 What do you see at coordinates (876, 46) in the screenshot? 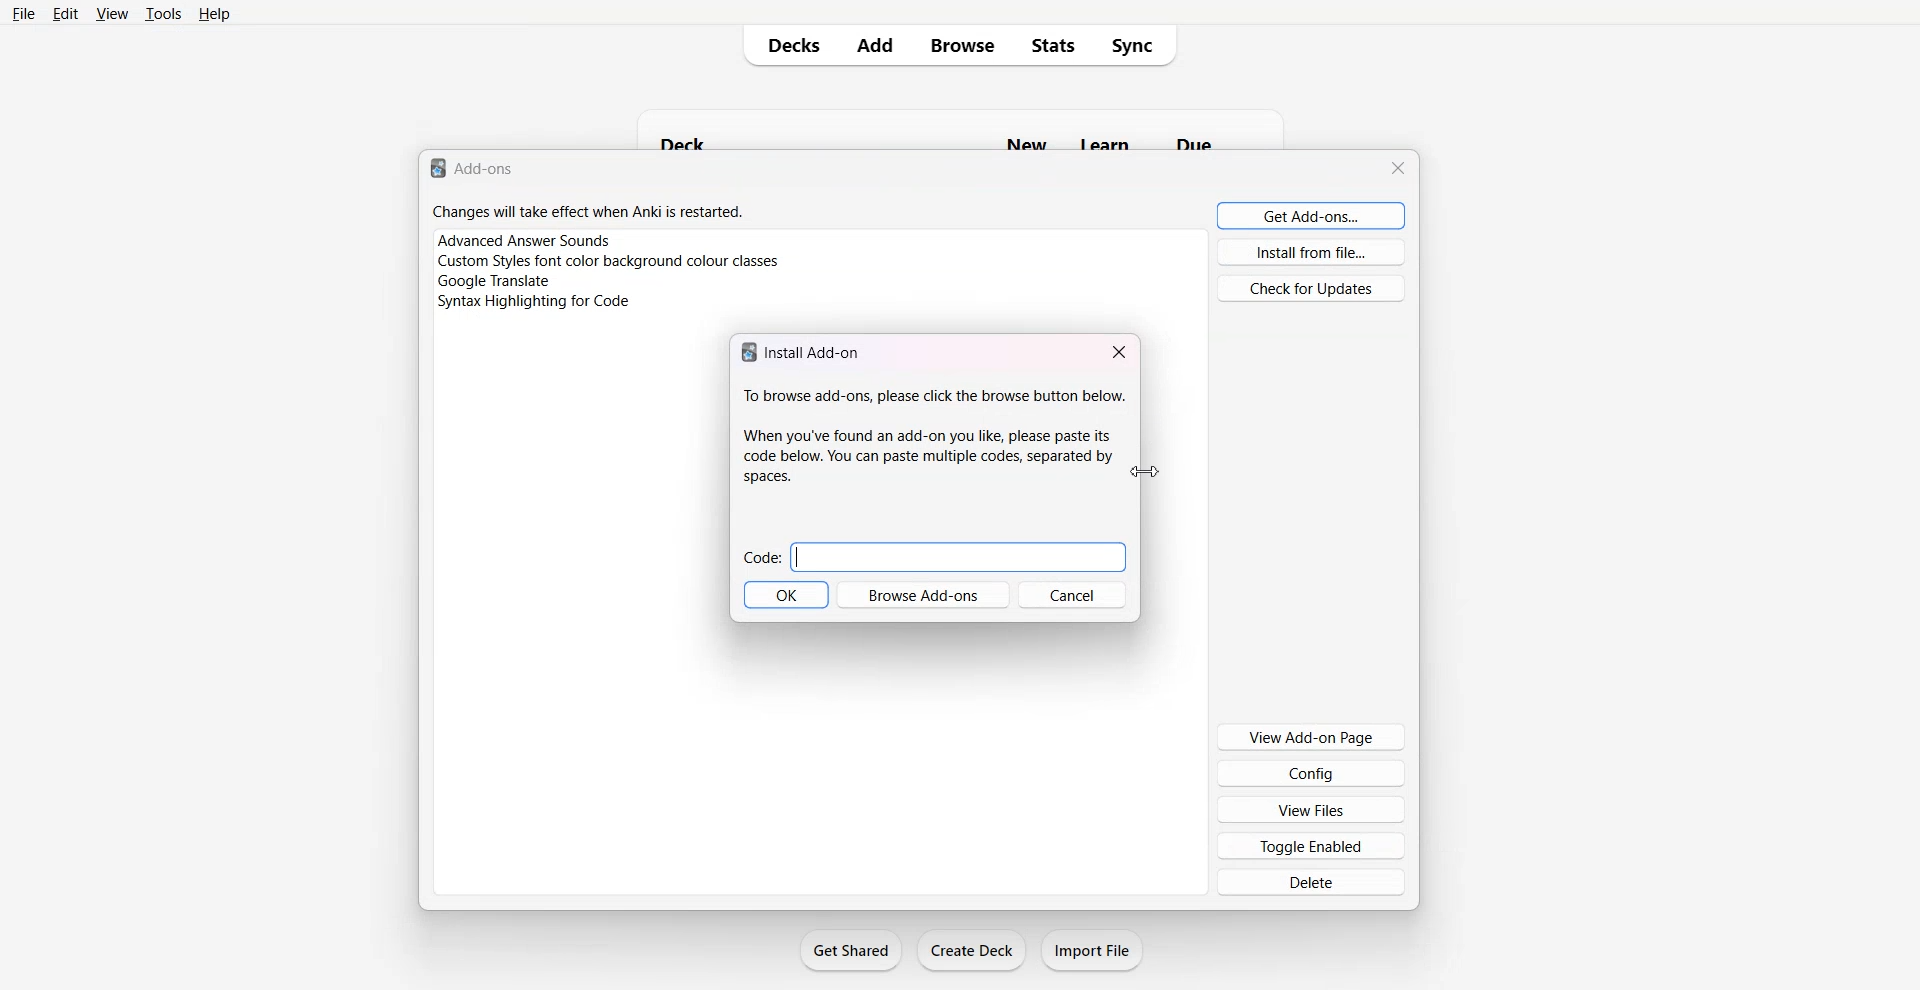
I see `Add` at bounding box center [876, 46].